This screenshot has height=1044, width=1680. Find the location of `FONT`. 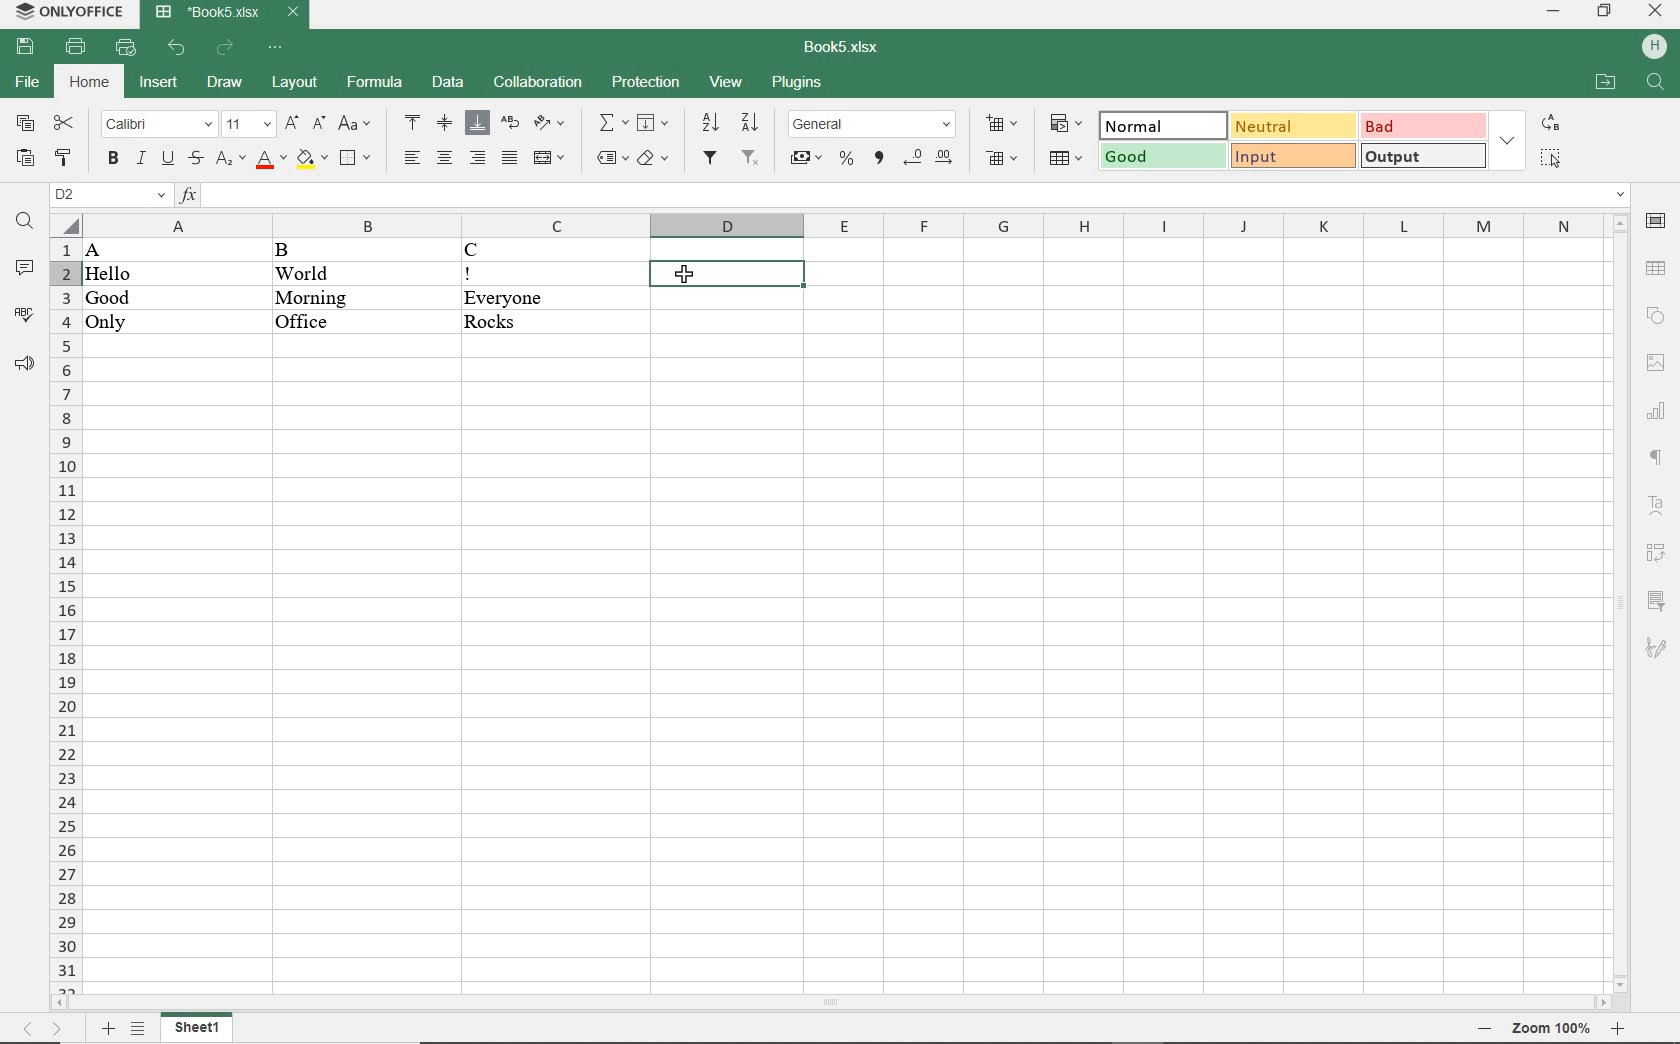

FONT is located at coordinates (157, 124).